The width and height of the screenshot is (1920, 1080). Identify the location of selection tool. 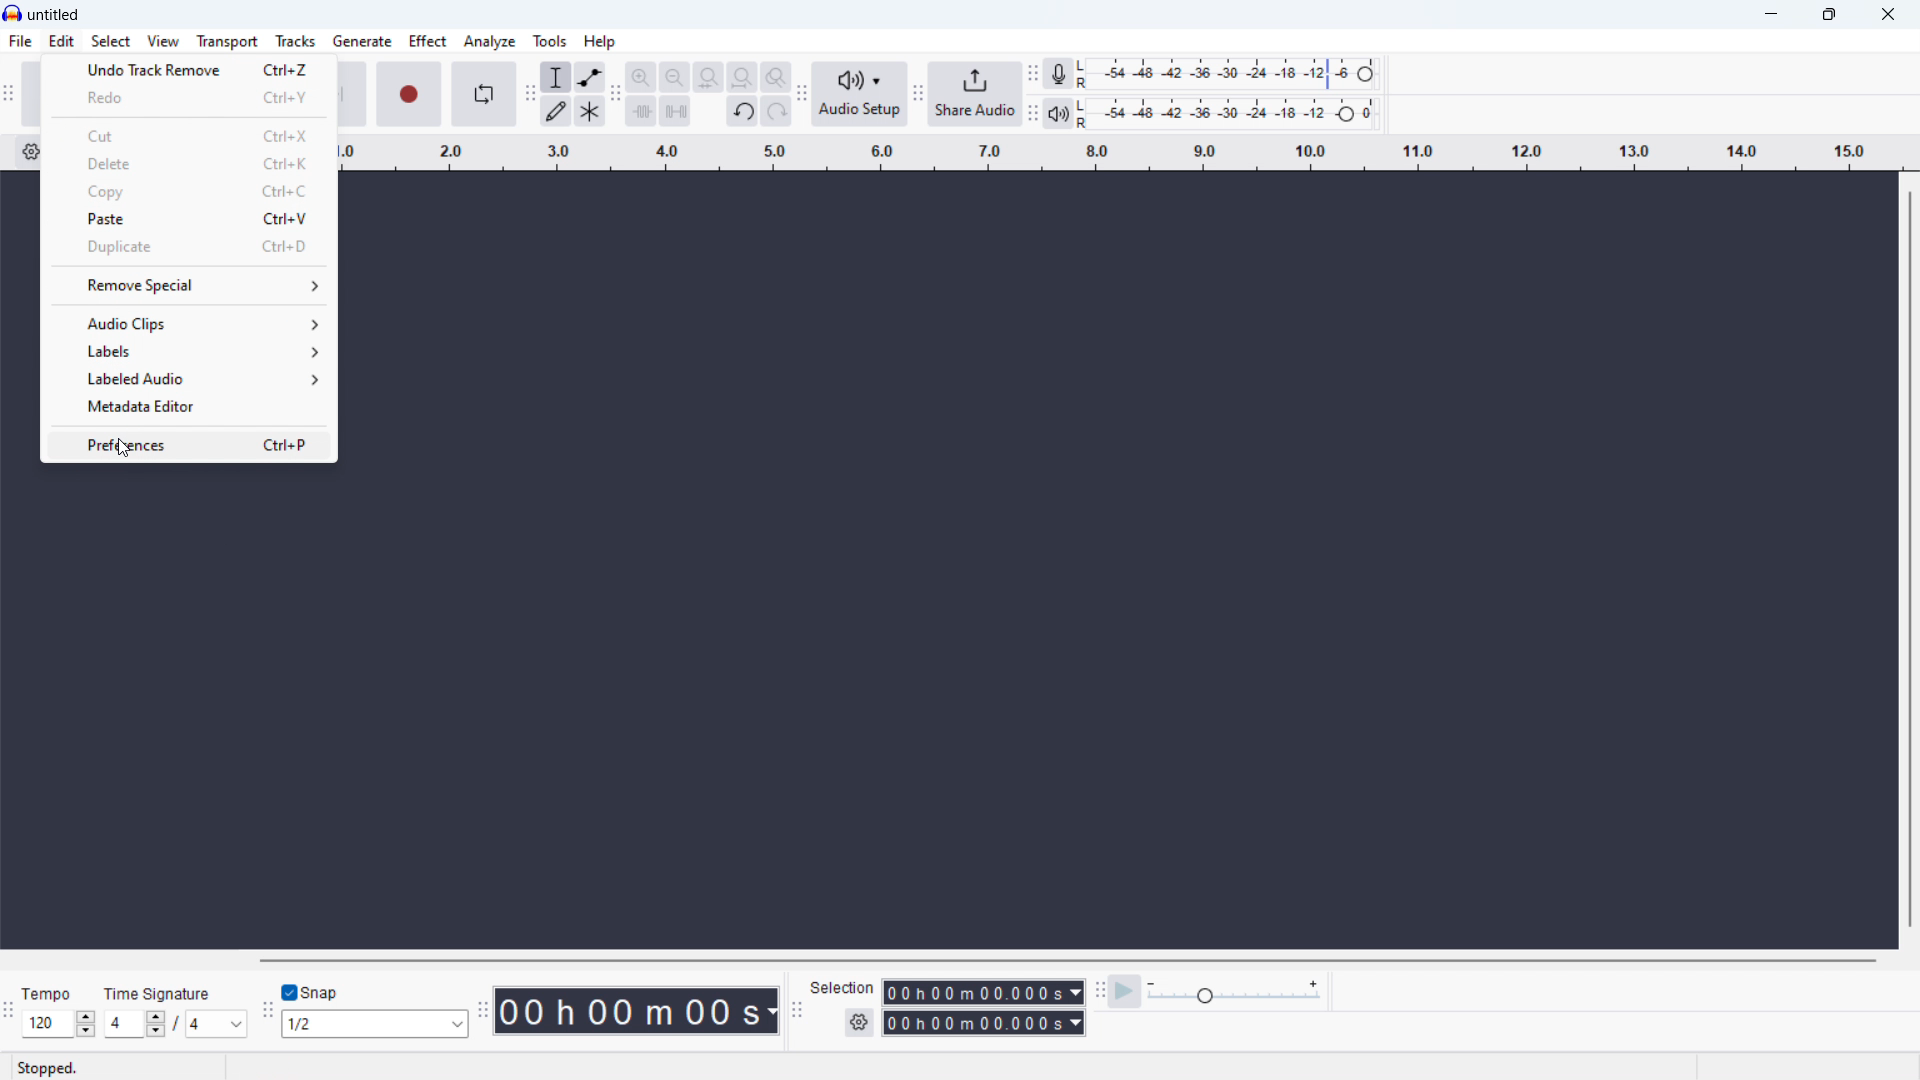
(555, 77).